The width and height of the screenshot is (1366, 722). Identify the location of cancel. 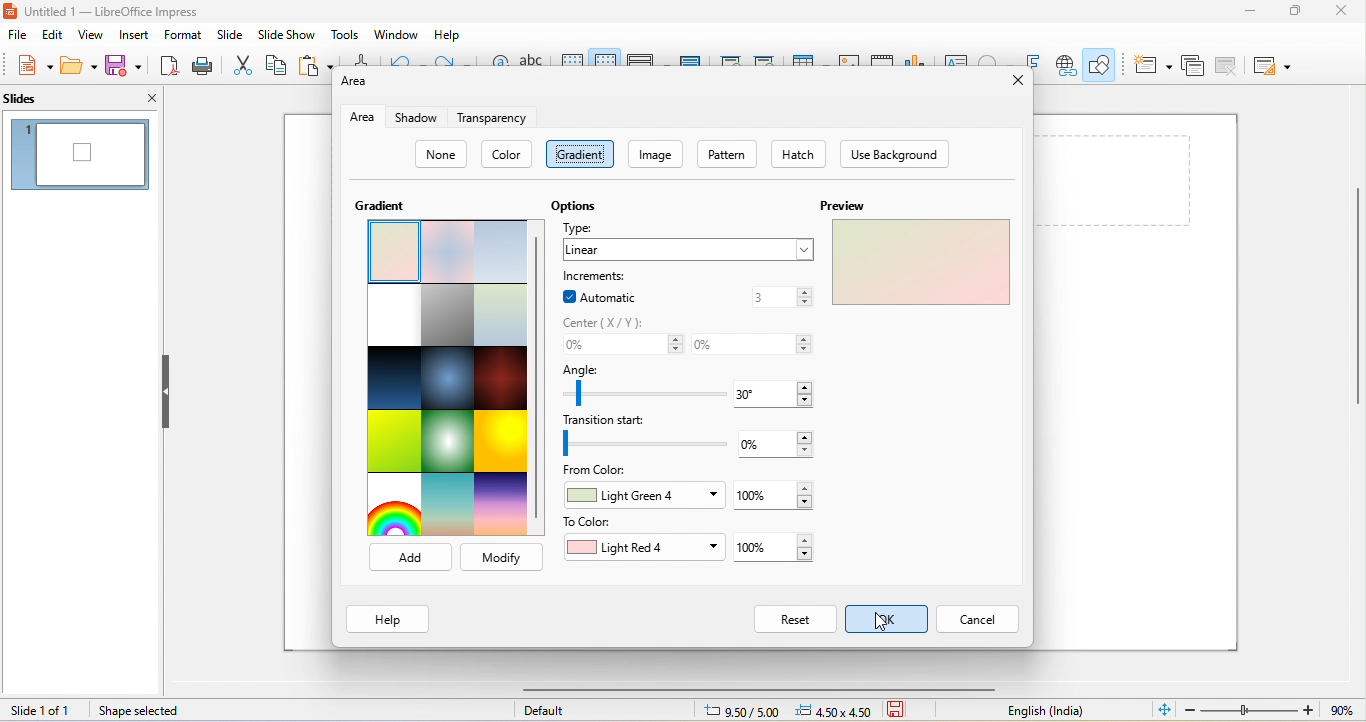
(978, 619).